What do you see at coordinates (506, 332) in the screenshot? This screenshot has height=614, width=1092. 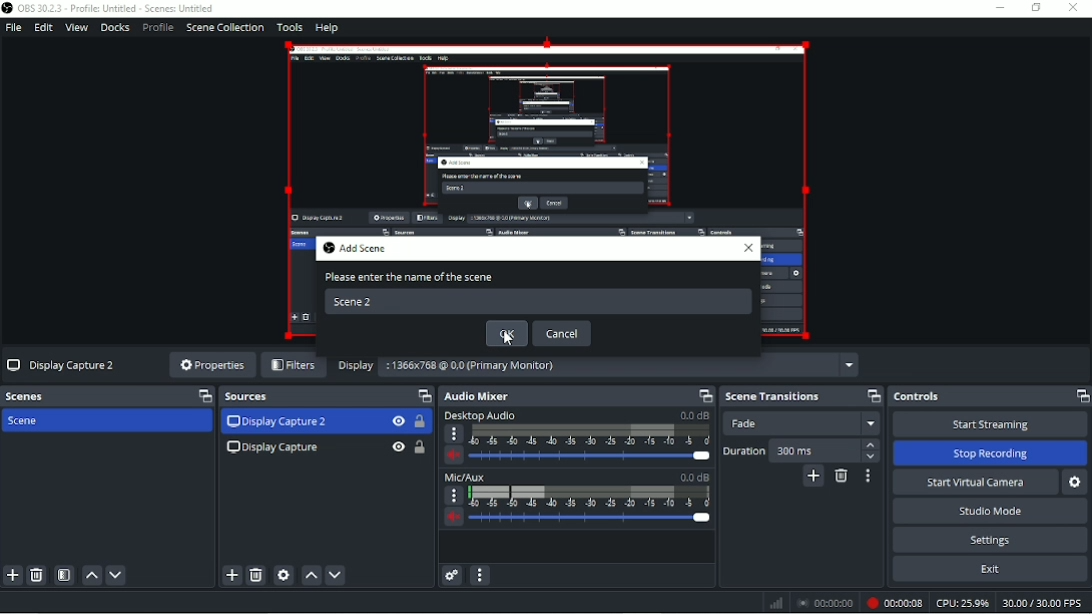 I see `OK` at bounding box center [506, 332].